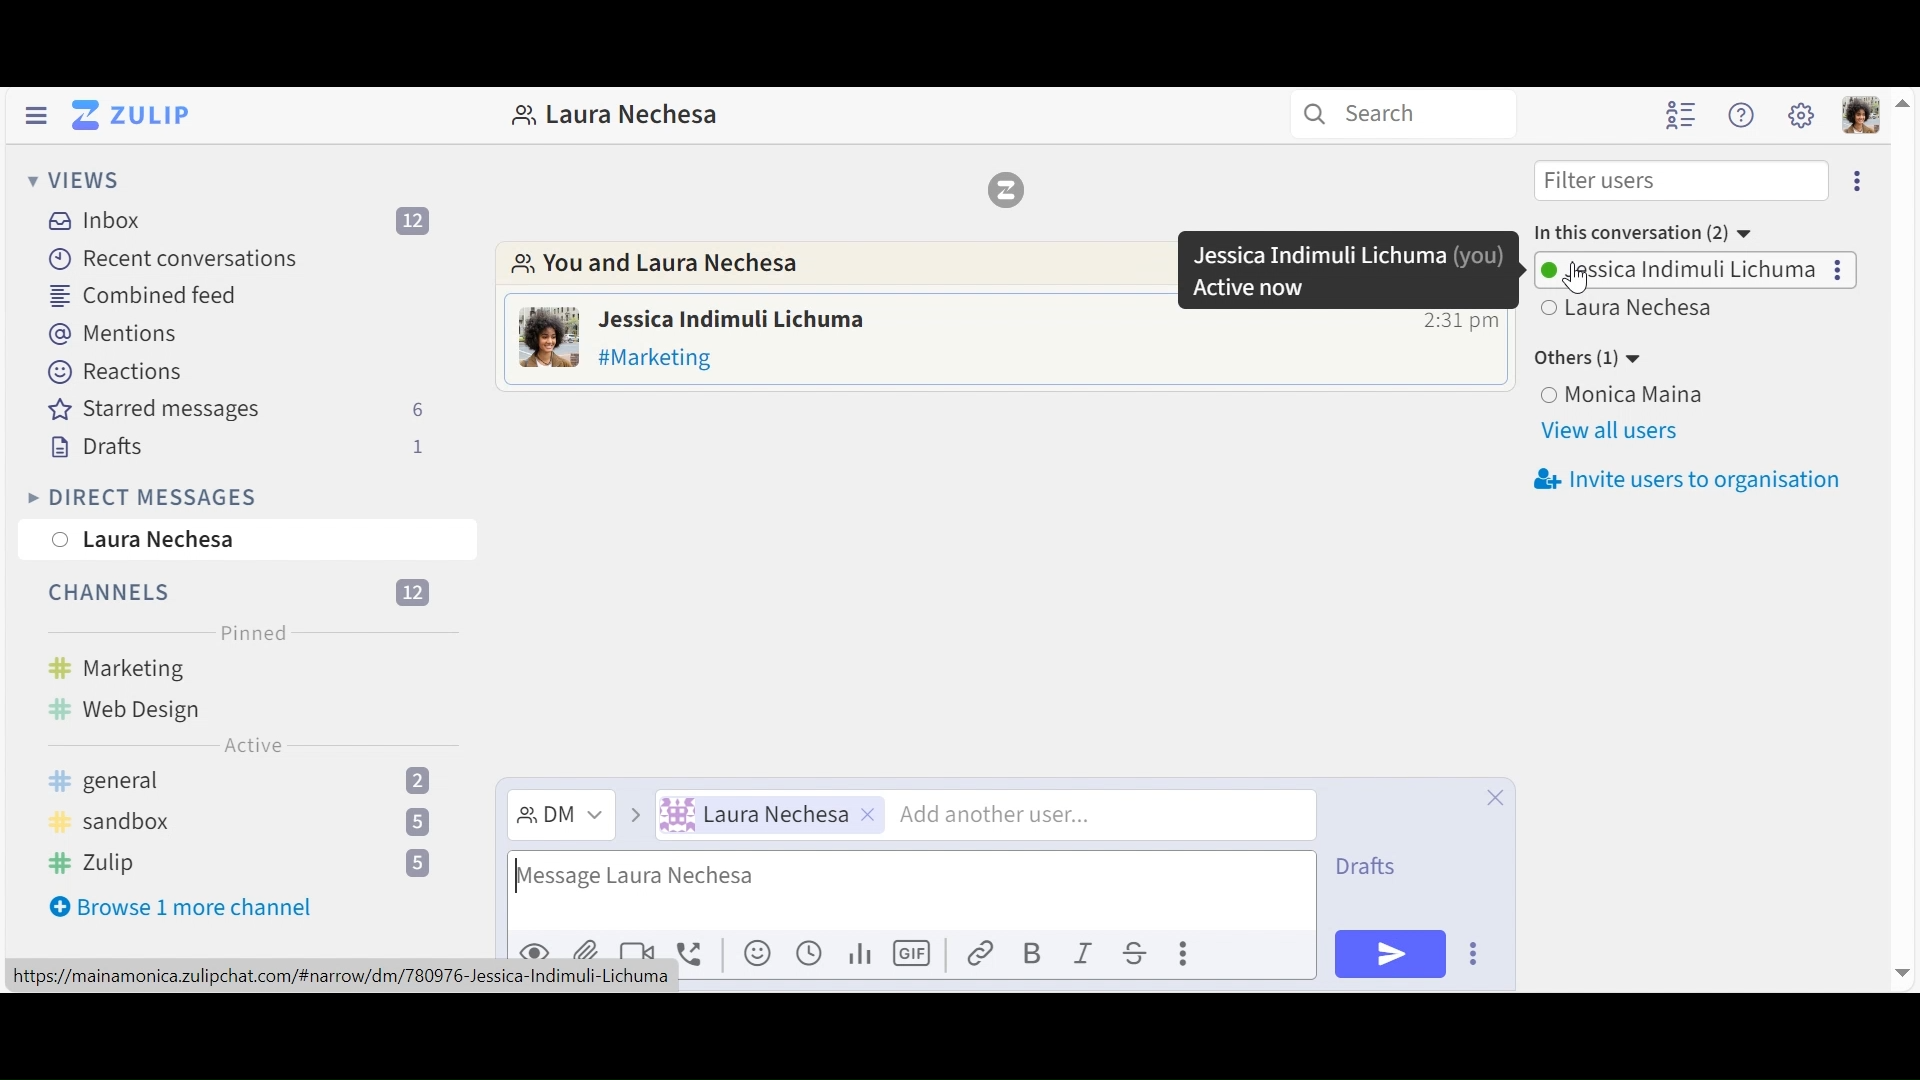  Describe the element at coordinates (73, 179) in the screenshot. I see `Views` at that location.